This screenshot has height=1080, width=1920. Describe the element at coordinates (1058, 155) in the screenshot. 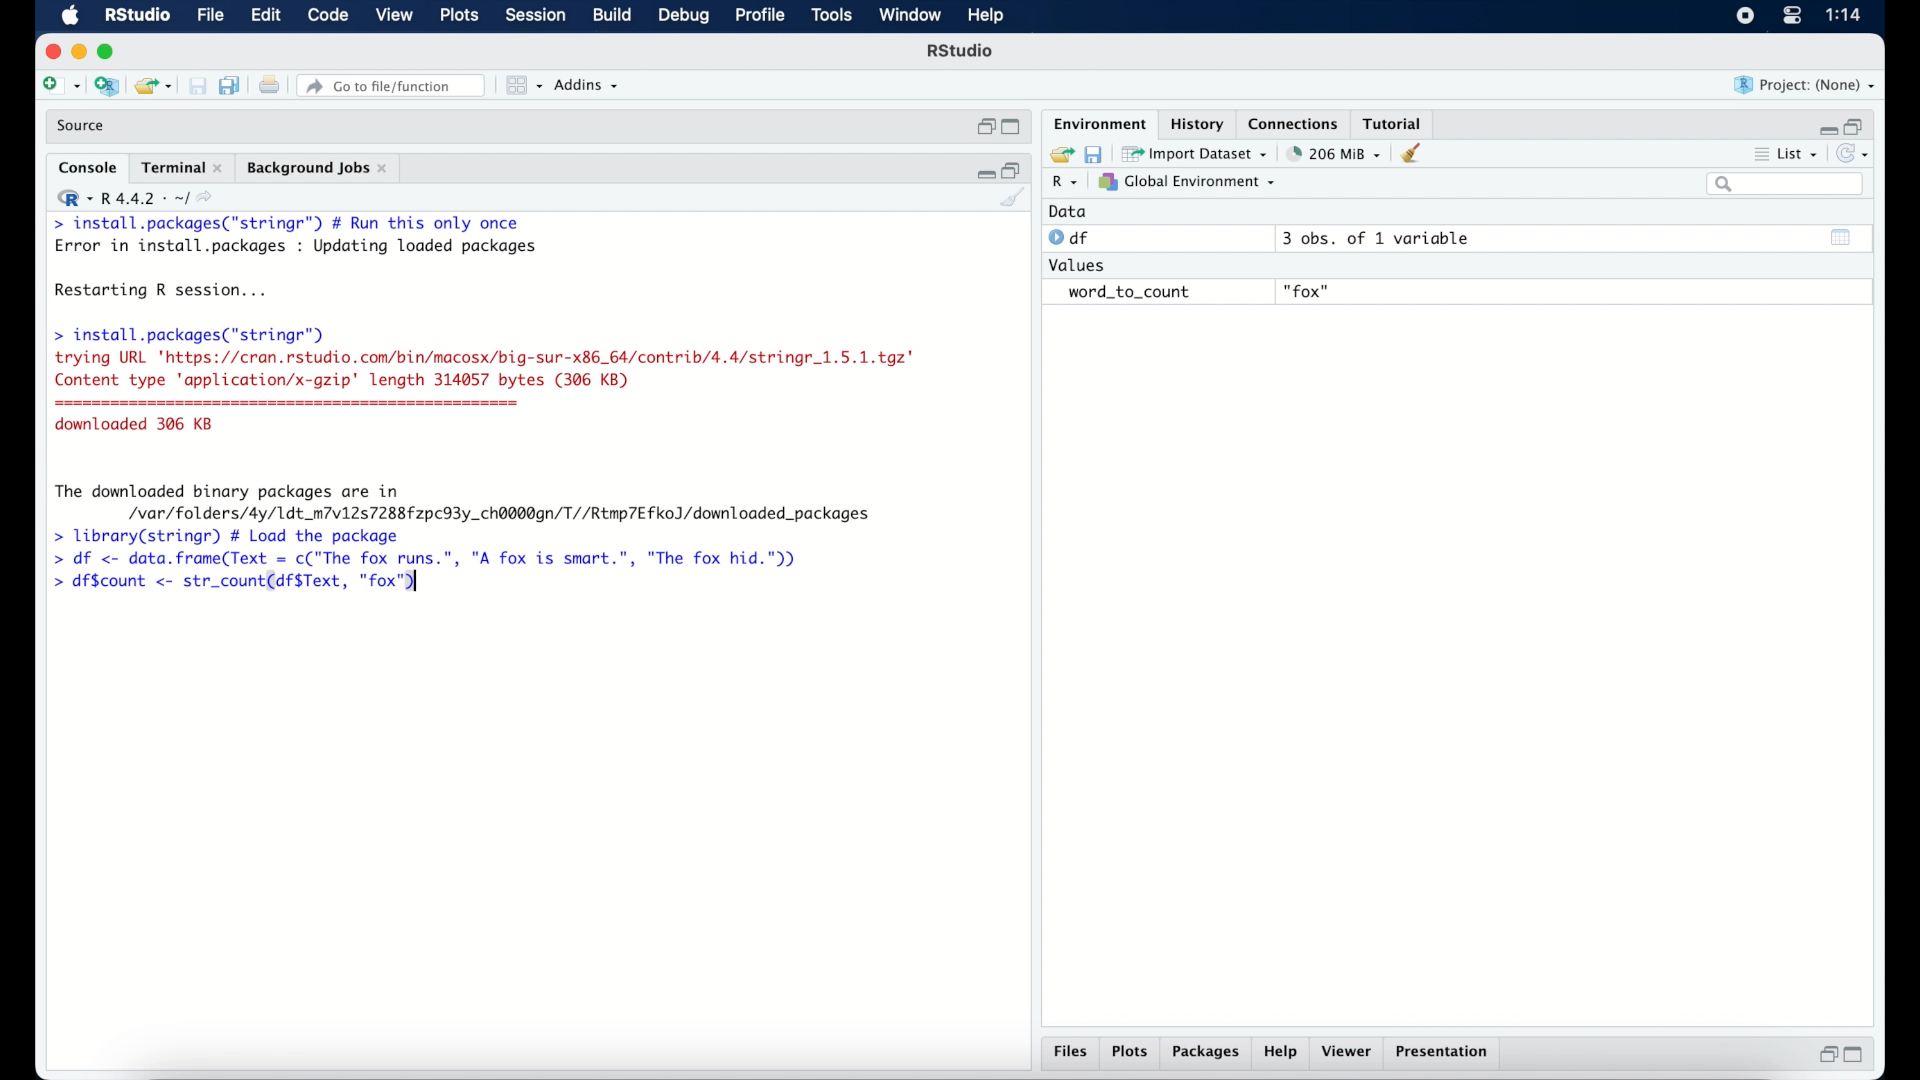

I see `load workspace` at that location.